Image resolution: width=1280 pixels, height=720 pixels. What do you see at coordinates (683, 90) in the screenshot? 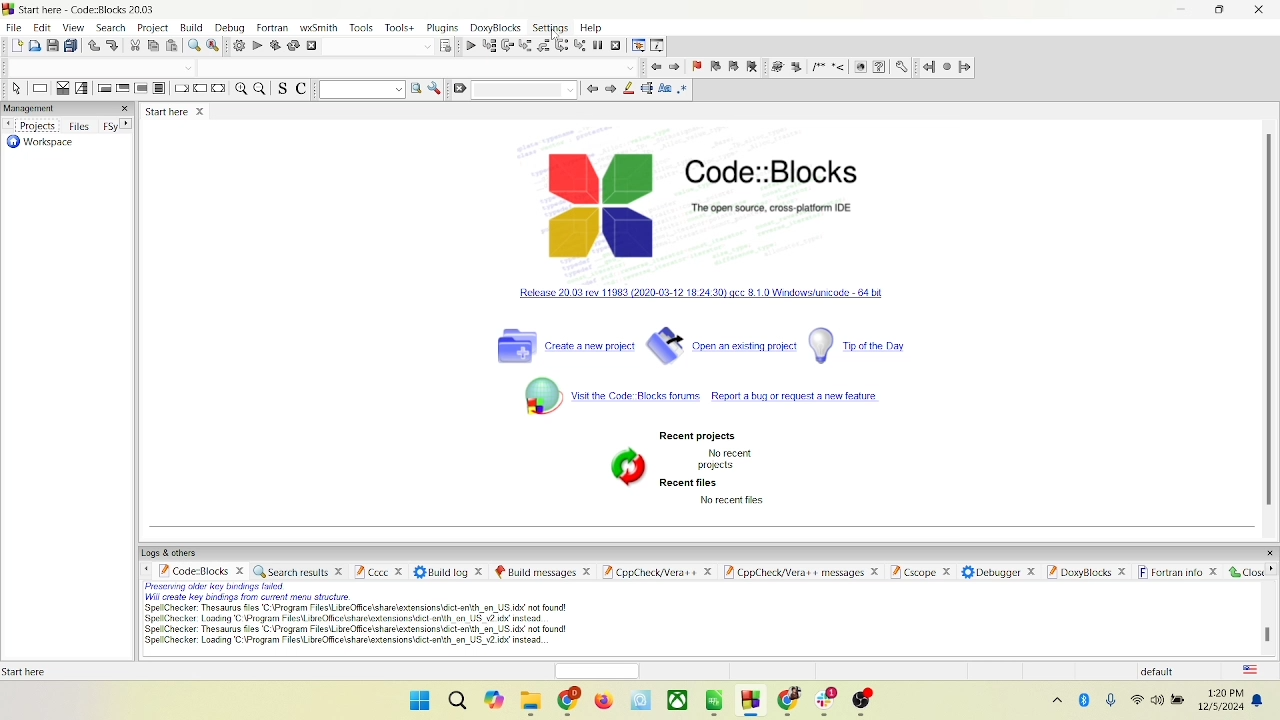
I see `regex` at bounding box center [683, 90].